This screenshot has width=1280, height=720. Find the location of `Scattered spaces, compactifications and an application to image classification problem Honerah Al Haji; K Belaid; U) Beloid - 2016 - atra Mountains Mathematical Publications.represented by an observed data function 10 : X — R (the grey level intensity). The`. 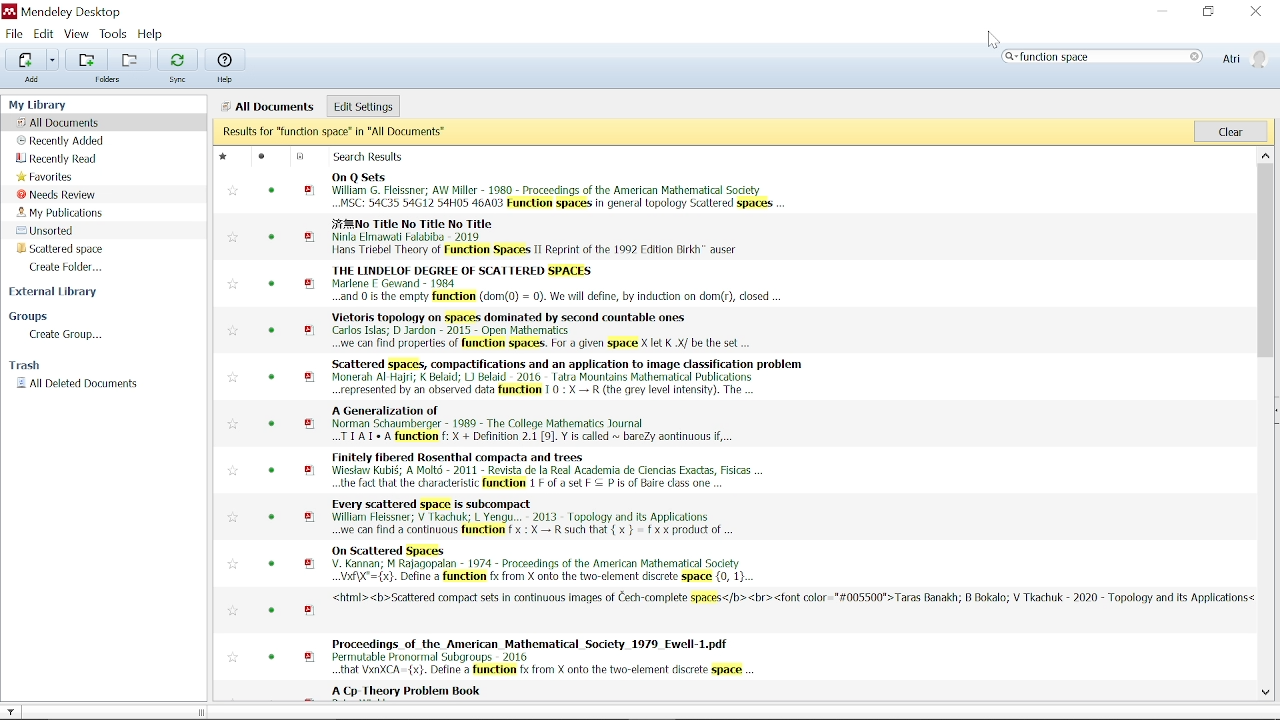

Scattered spaces, compactifications and an application to image classification problem Honerah Al Haji; K Belaid; U) Beloid - 2016 - atra Mountains Mathematical Publications.represented by an observed data function 10 : X — R (the grey level intensity). The is located at coordinates (756, 376).